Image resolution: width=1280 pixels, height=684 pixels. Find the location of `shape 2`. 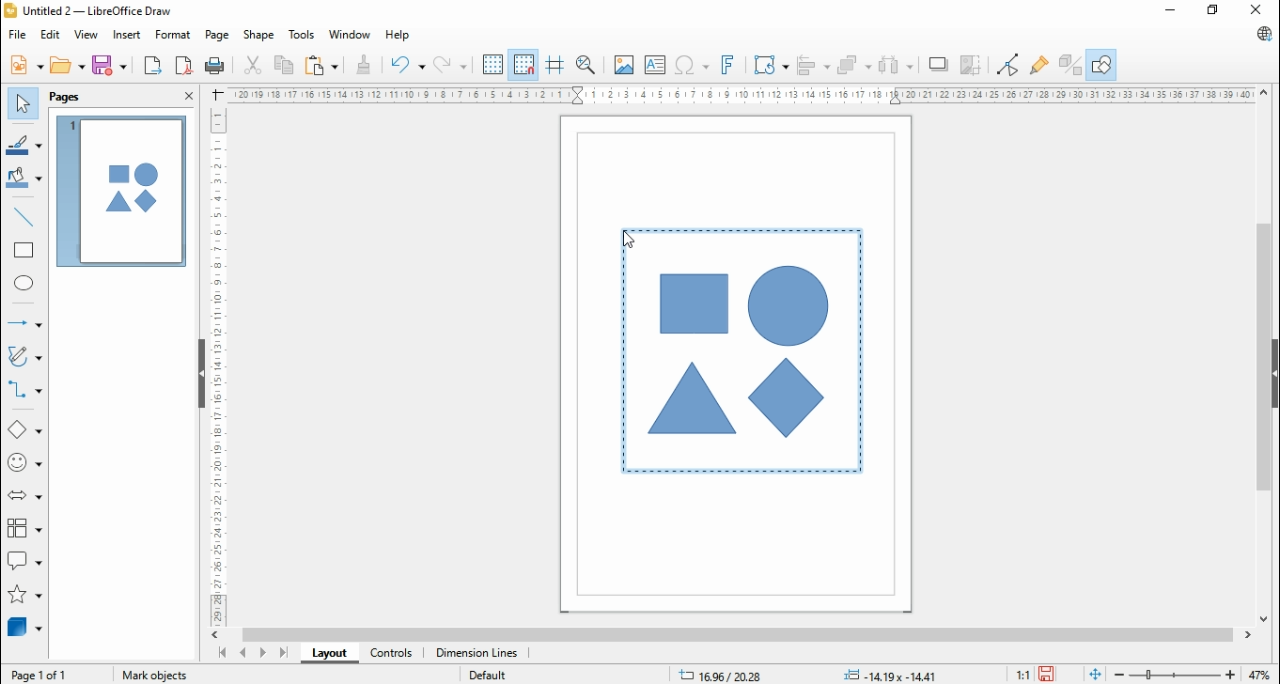

shape 2 is located at coordinates (692, 399).